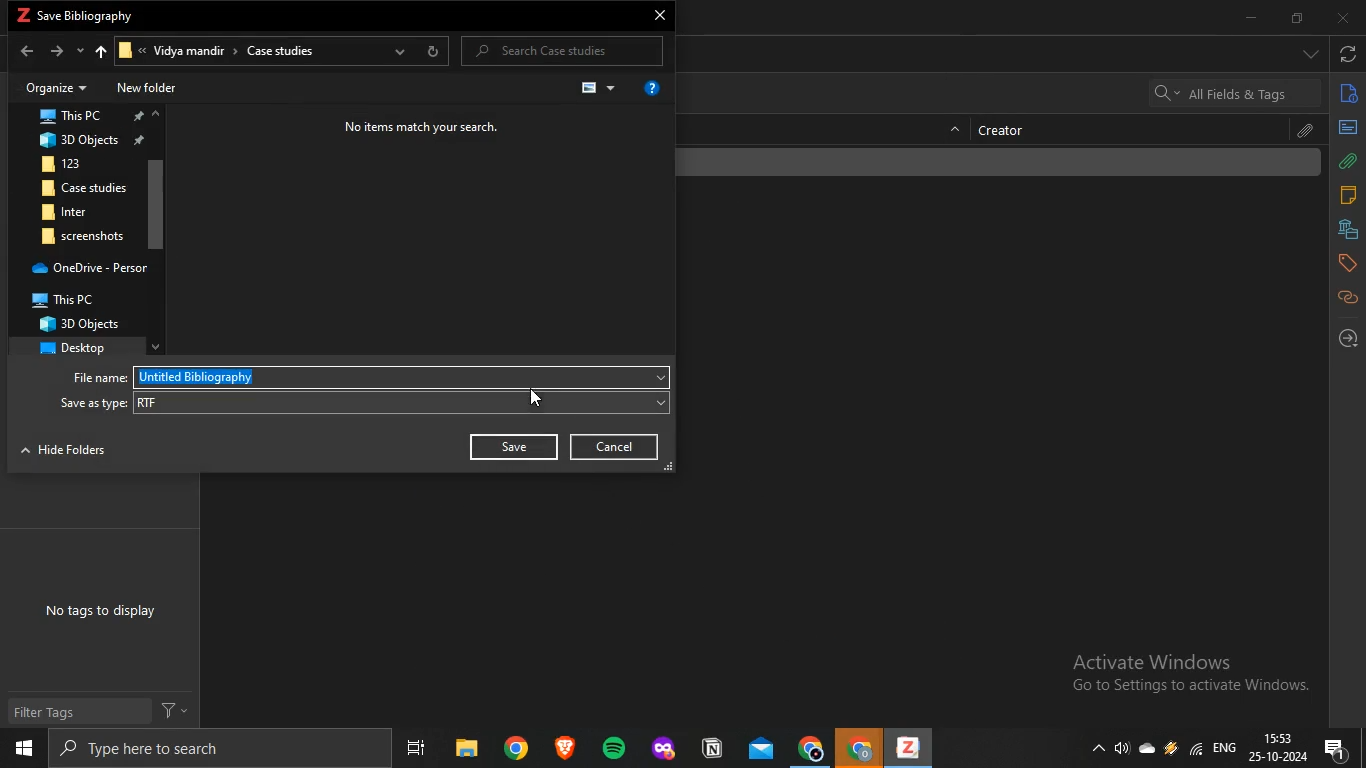  What do you see at coordinates (88, 323) in the screenshot?
I see `3D Objects` at bounding box center [88, 323].